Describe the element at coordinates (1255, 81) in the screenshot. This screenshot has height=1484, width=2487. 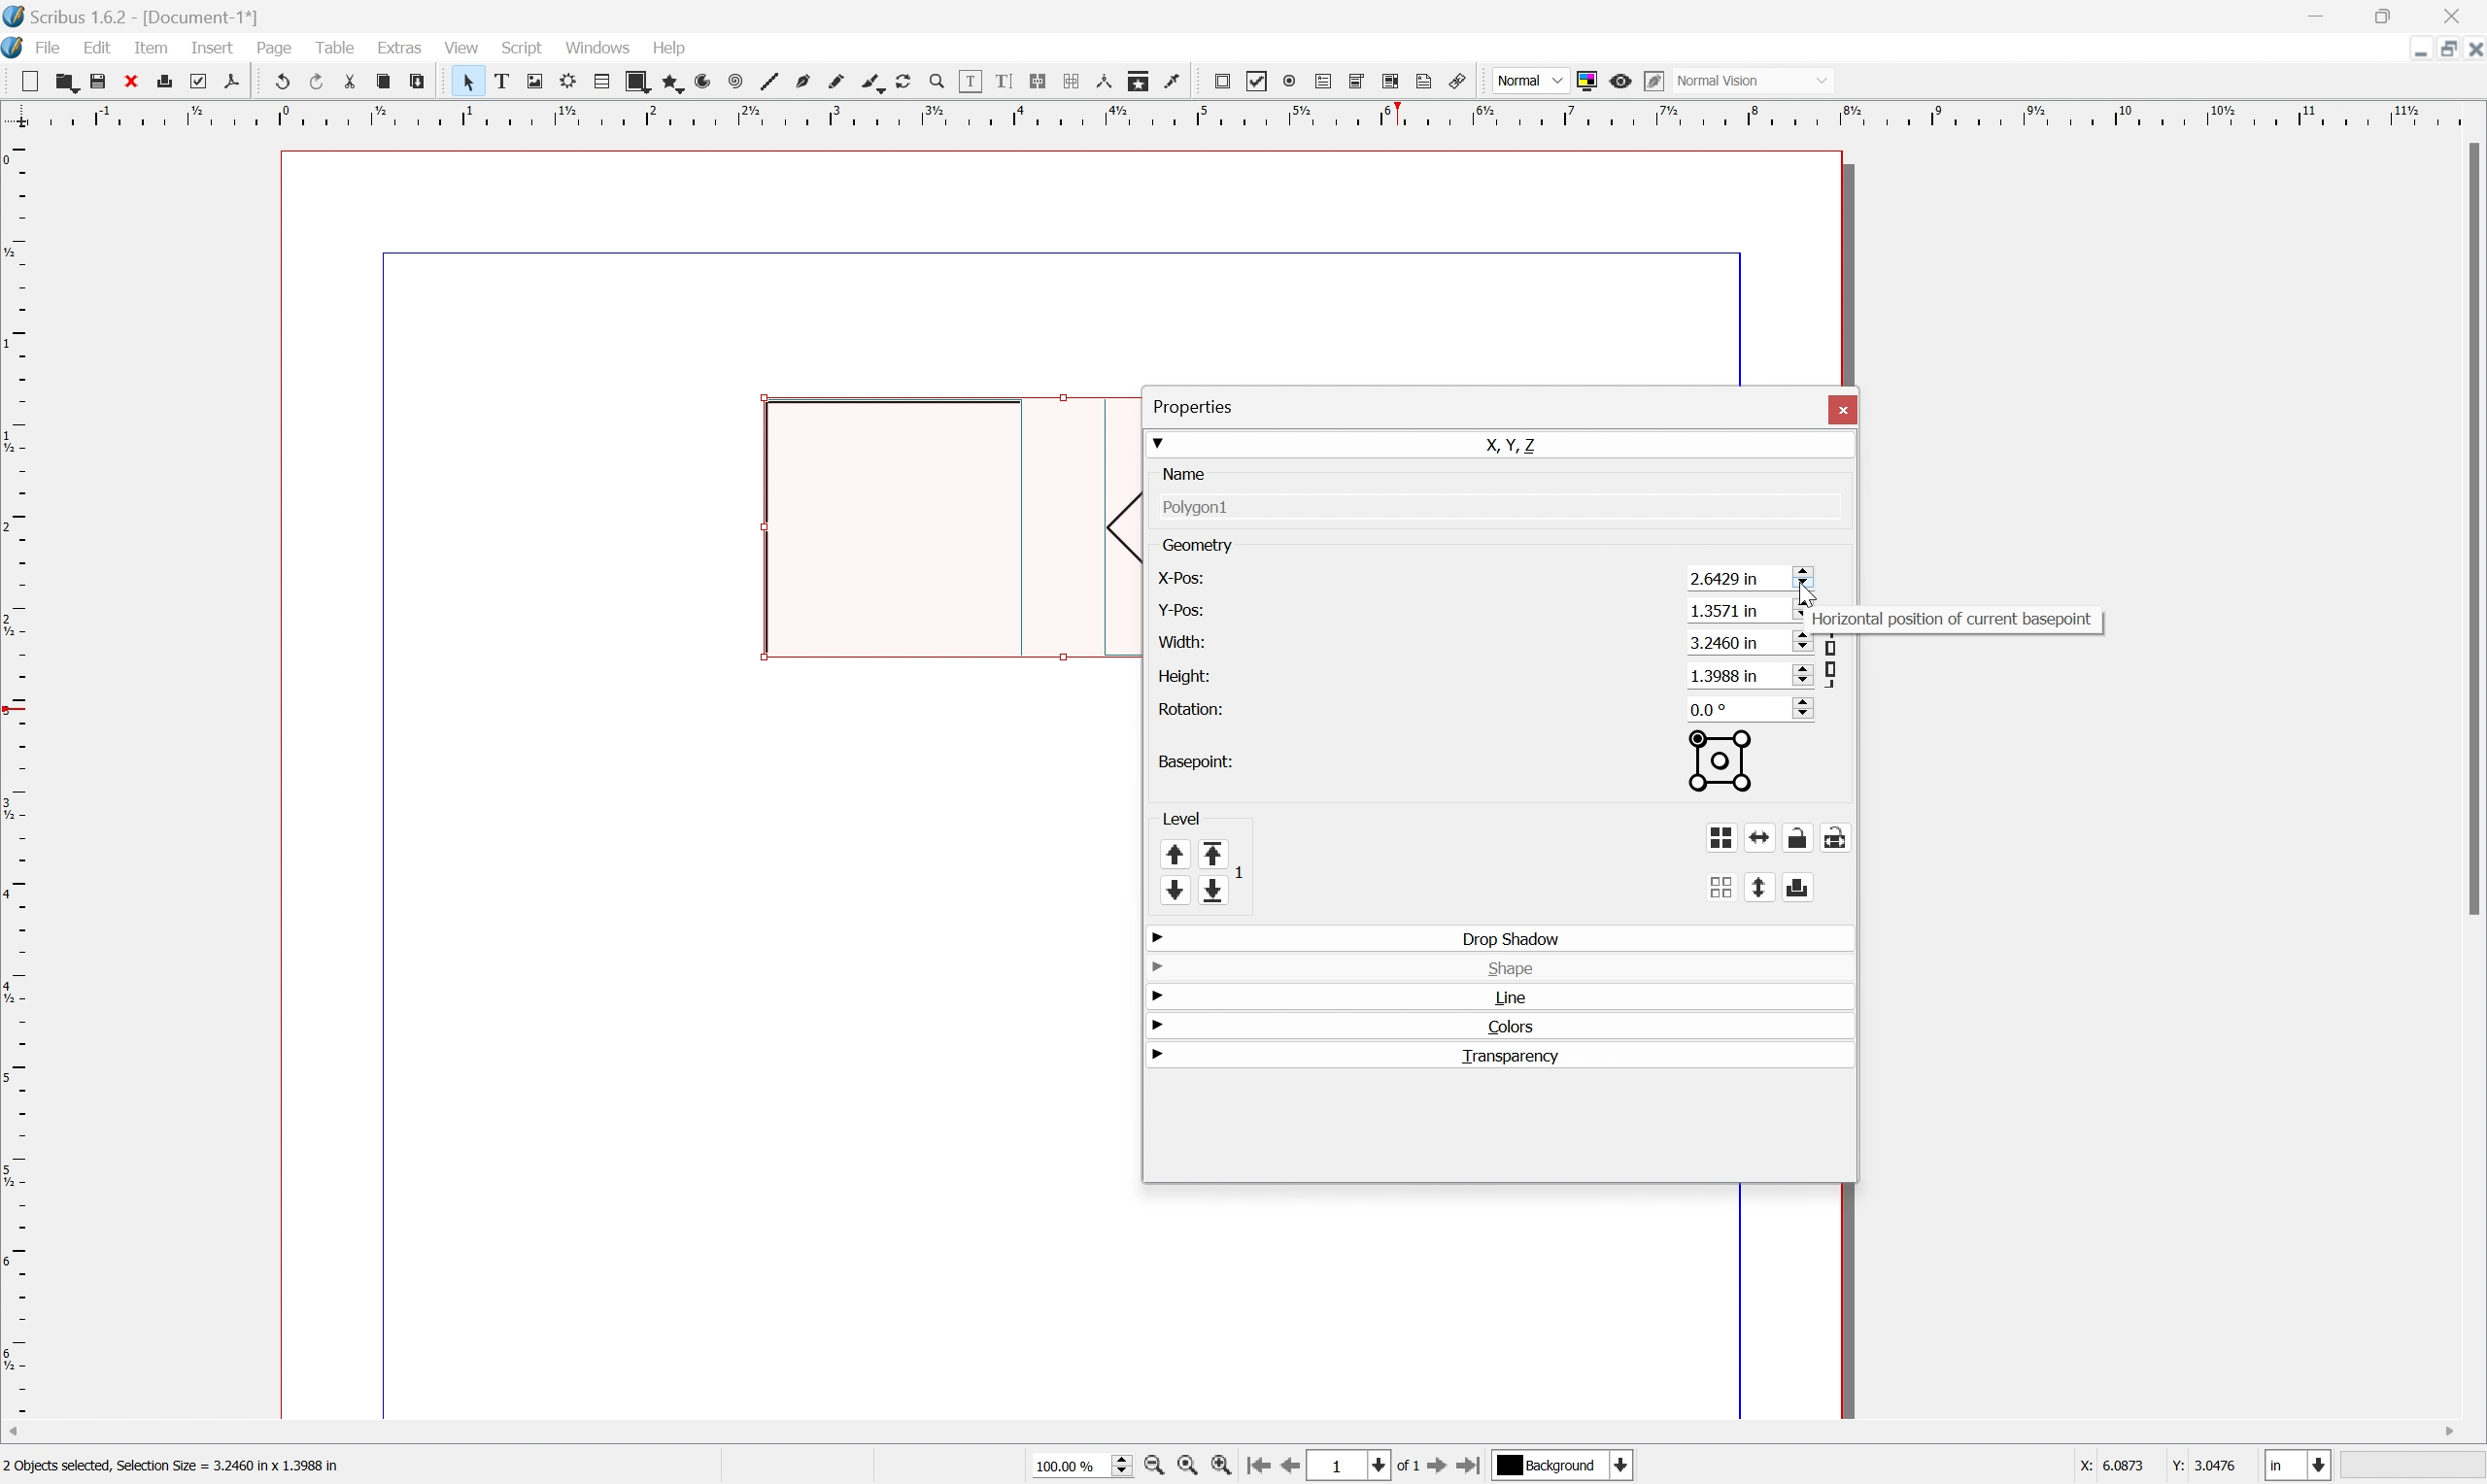
I see `pdf checkbox` at that location.